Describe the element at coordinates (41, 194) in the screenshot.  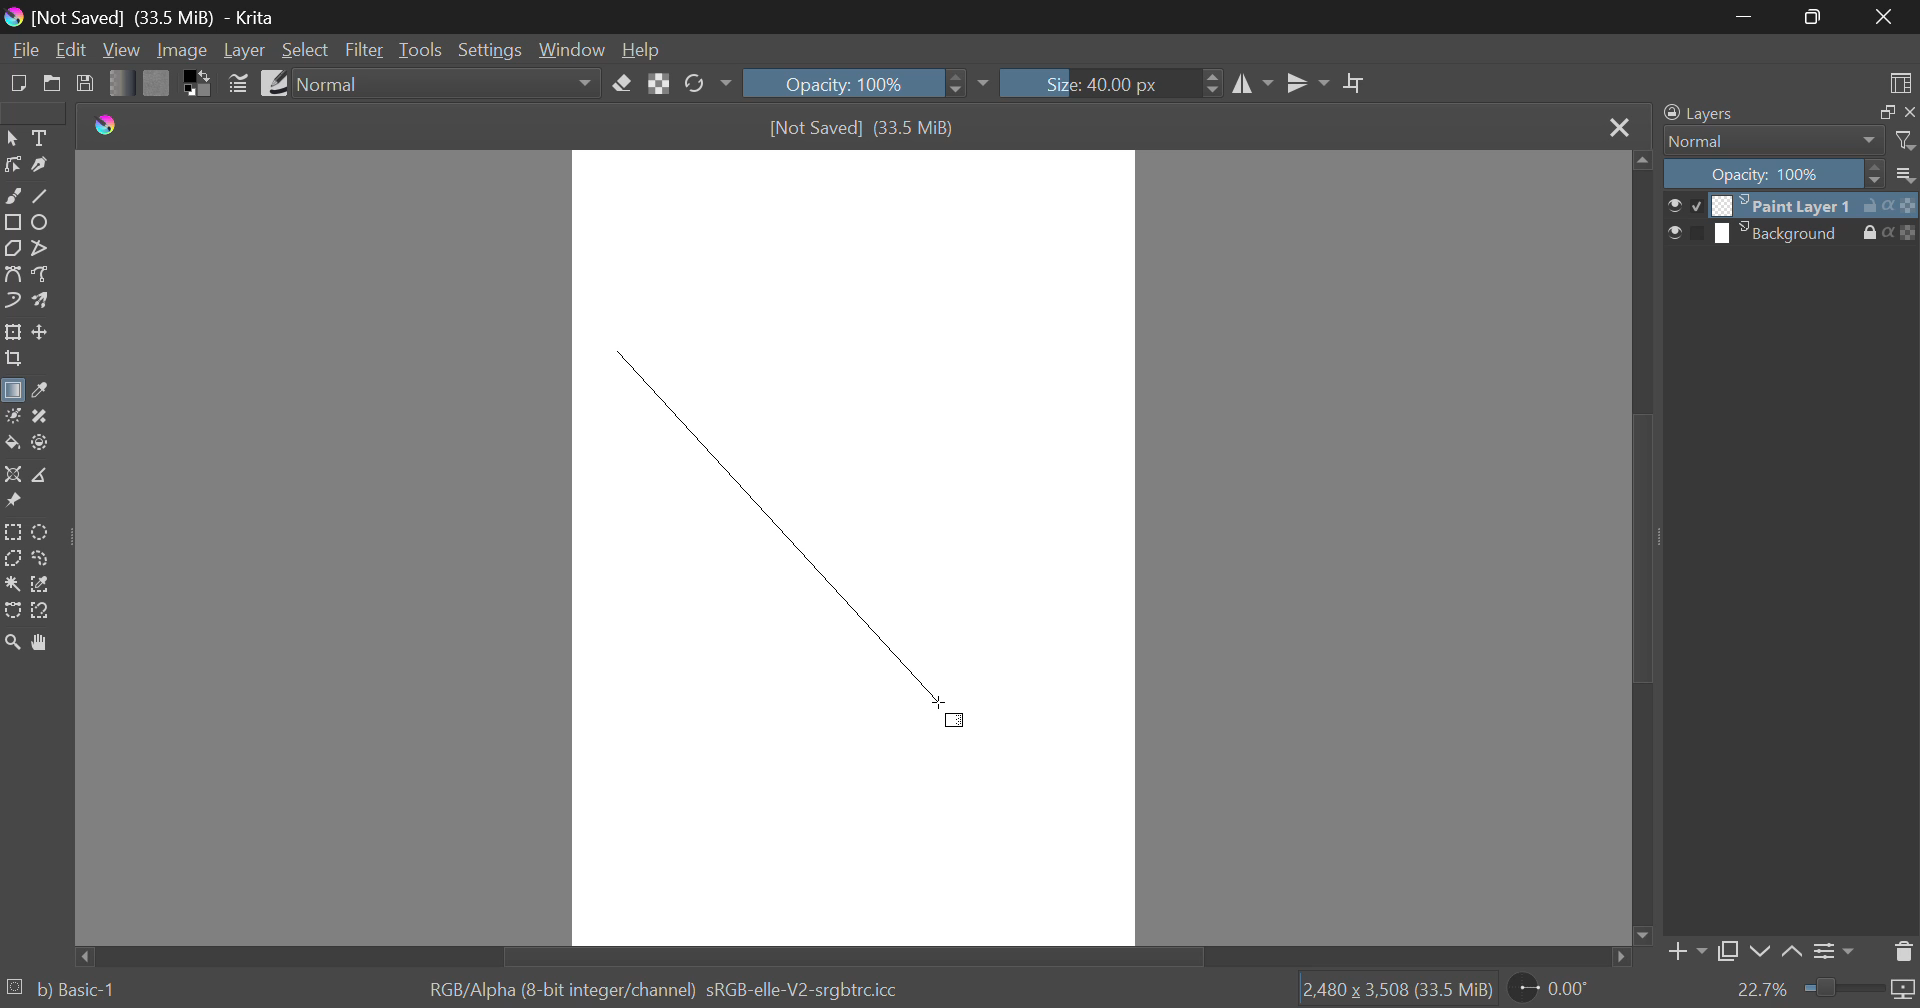
I see `Line` at that location.